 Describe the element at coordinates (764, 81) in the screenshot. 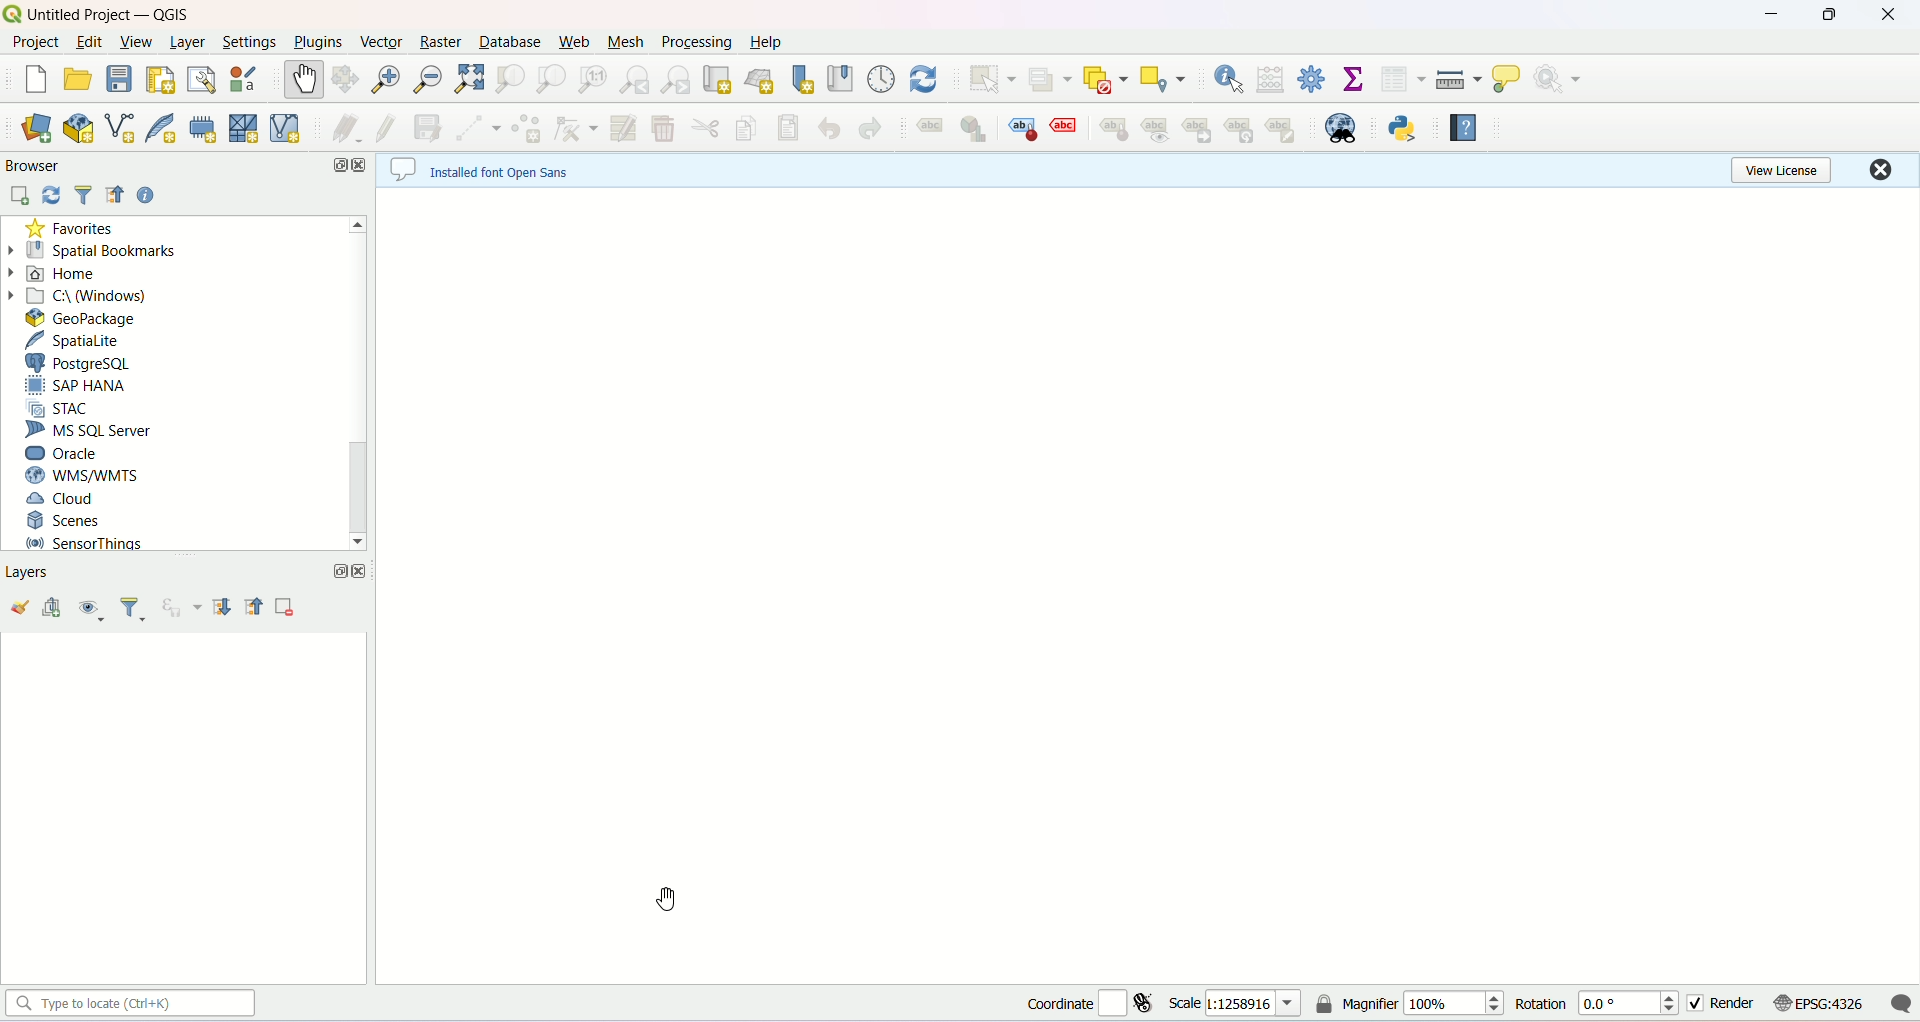

I see `3D map view` at that location.